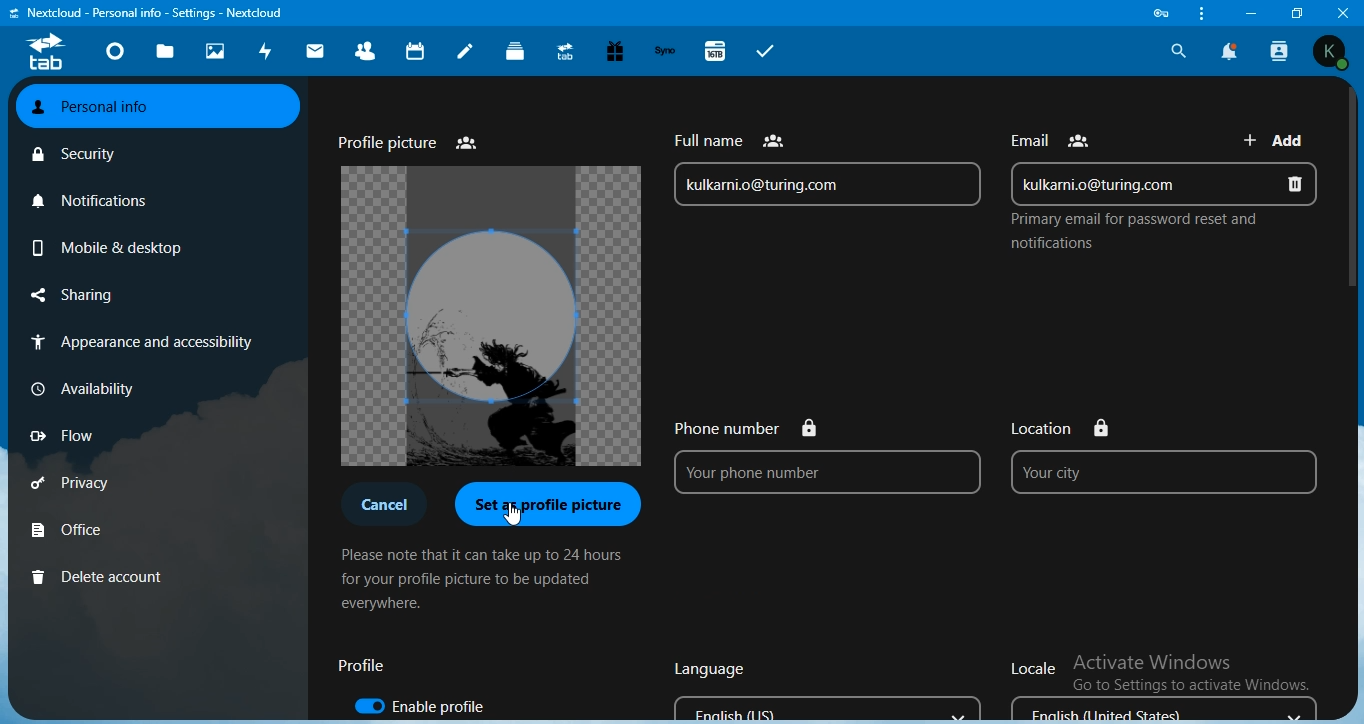 This screenshot has height=724, width=1364. What do you see at coordinates (62, 436) in the screenshot?
I see `flow` at bounding box center [62, 436].